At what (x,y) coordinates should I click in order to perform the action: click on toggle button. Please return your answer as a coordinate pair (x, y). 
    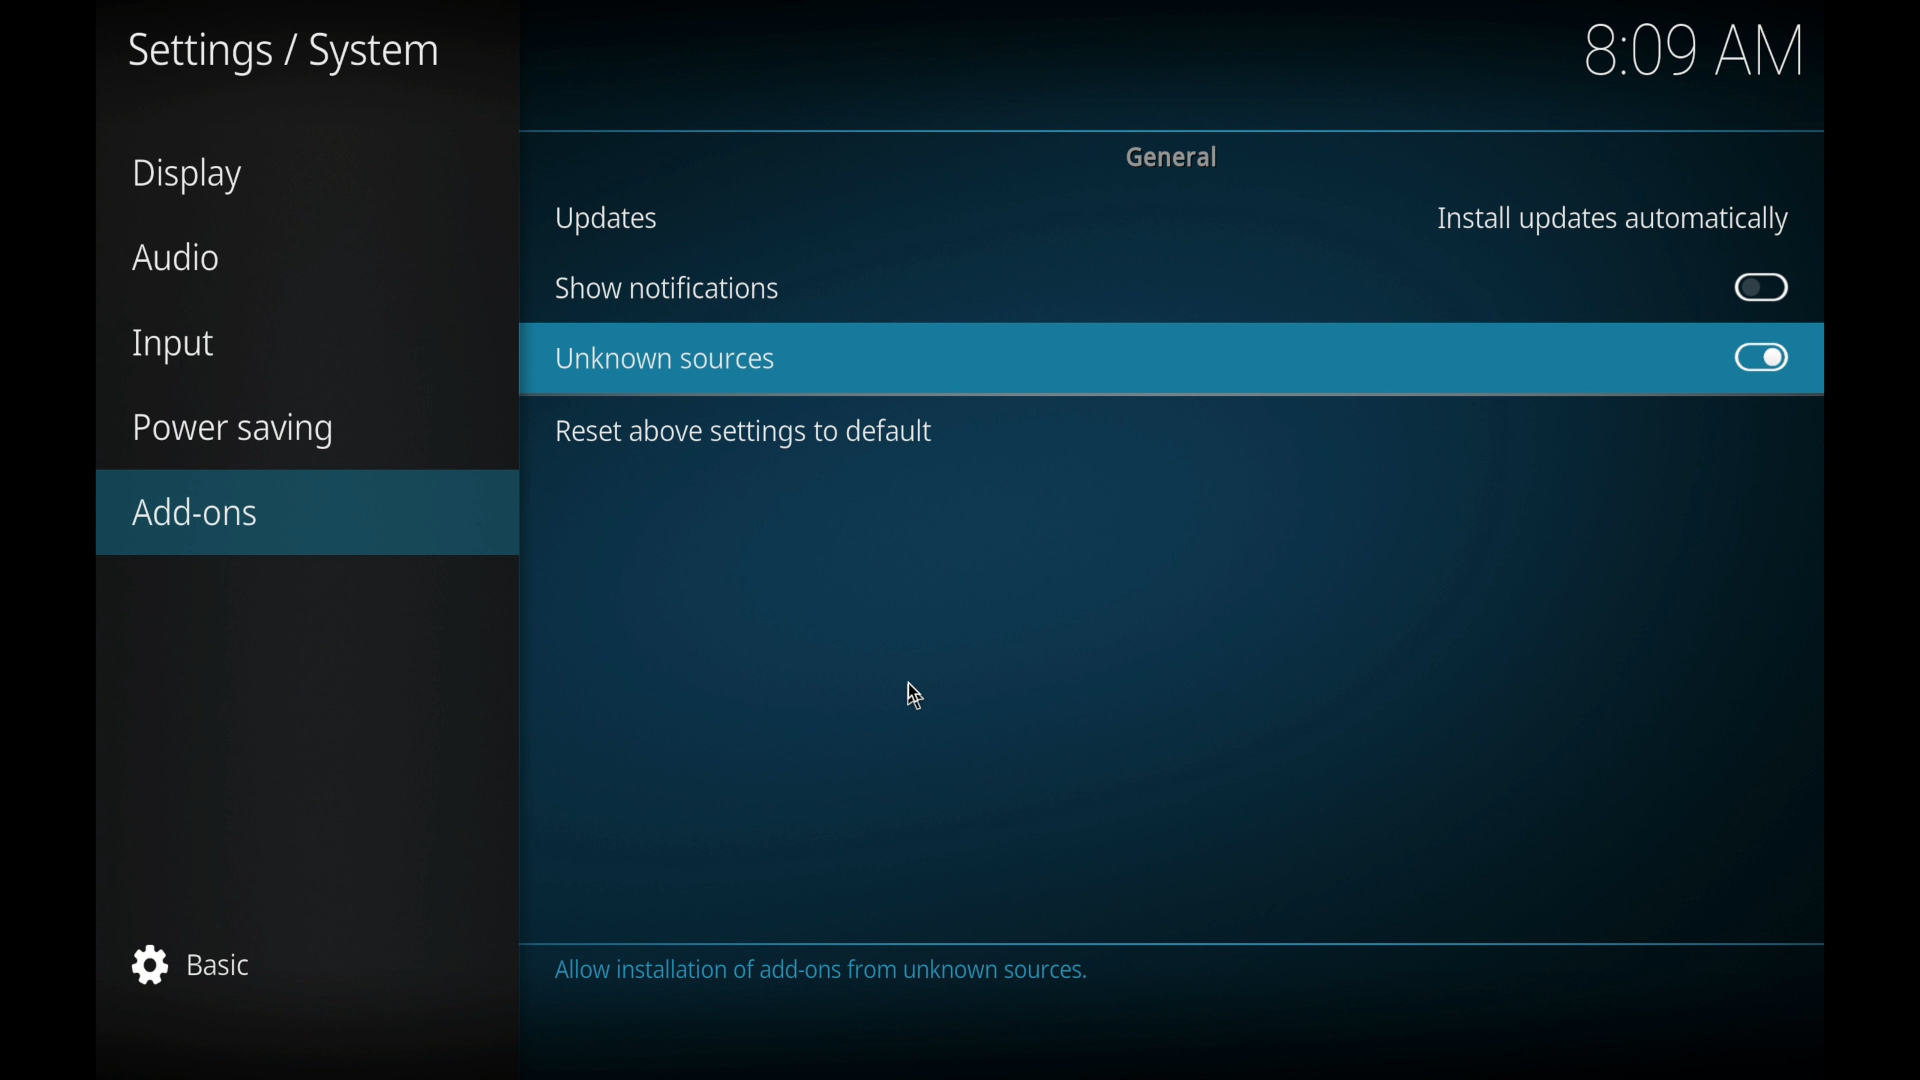
    Looking at the image, I should click on (1762, 287).